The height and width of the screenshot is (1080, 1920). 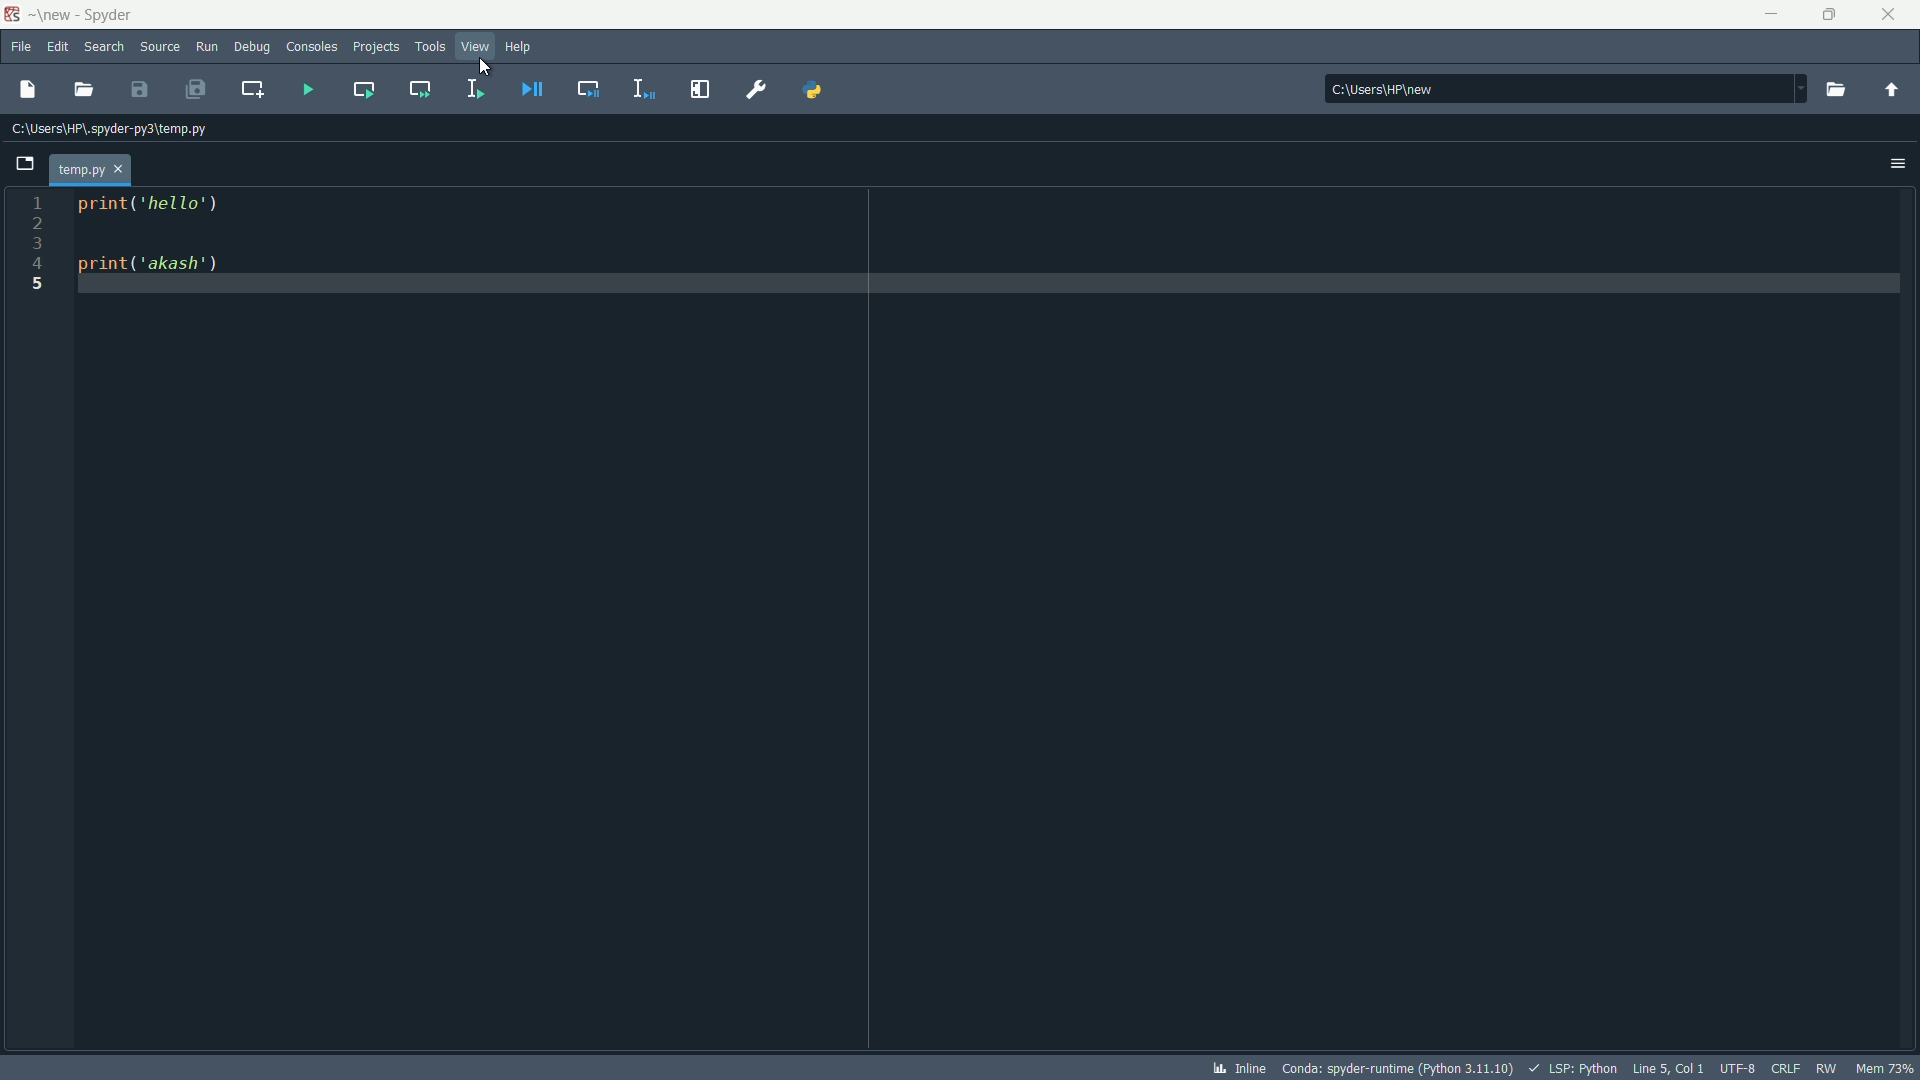 I want to click on run file, so click(x=305, y=86).